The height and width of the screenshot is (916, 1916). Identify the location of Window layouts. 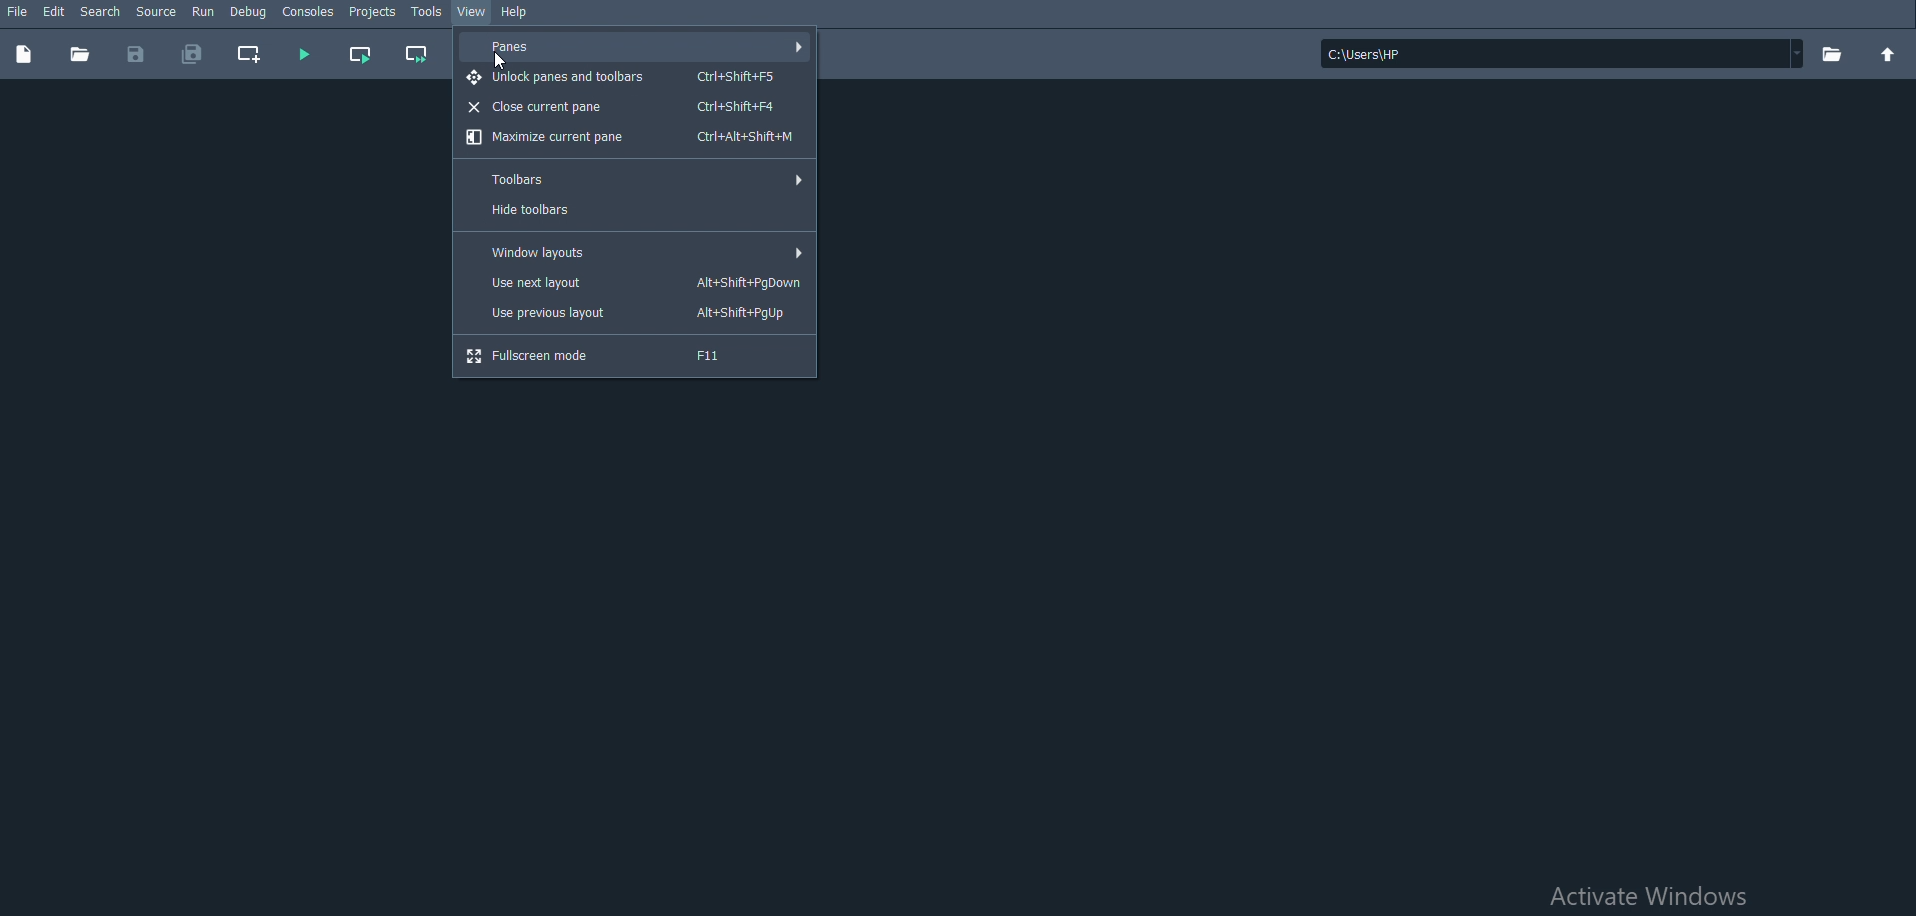
(631, 251).